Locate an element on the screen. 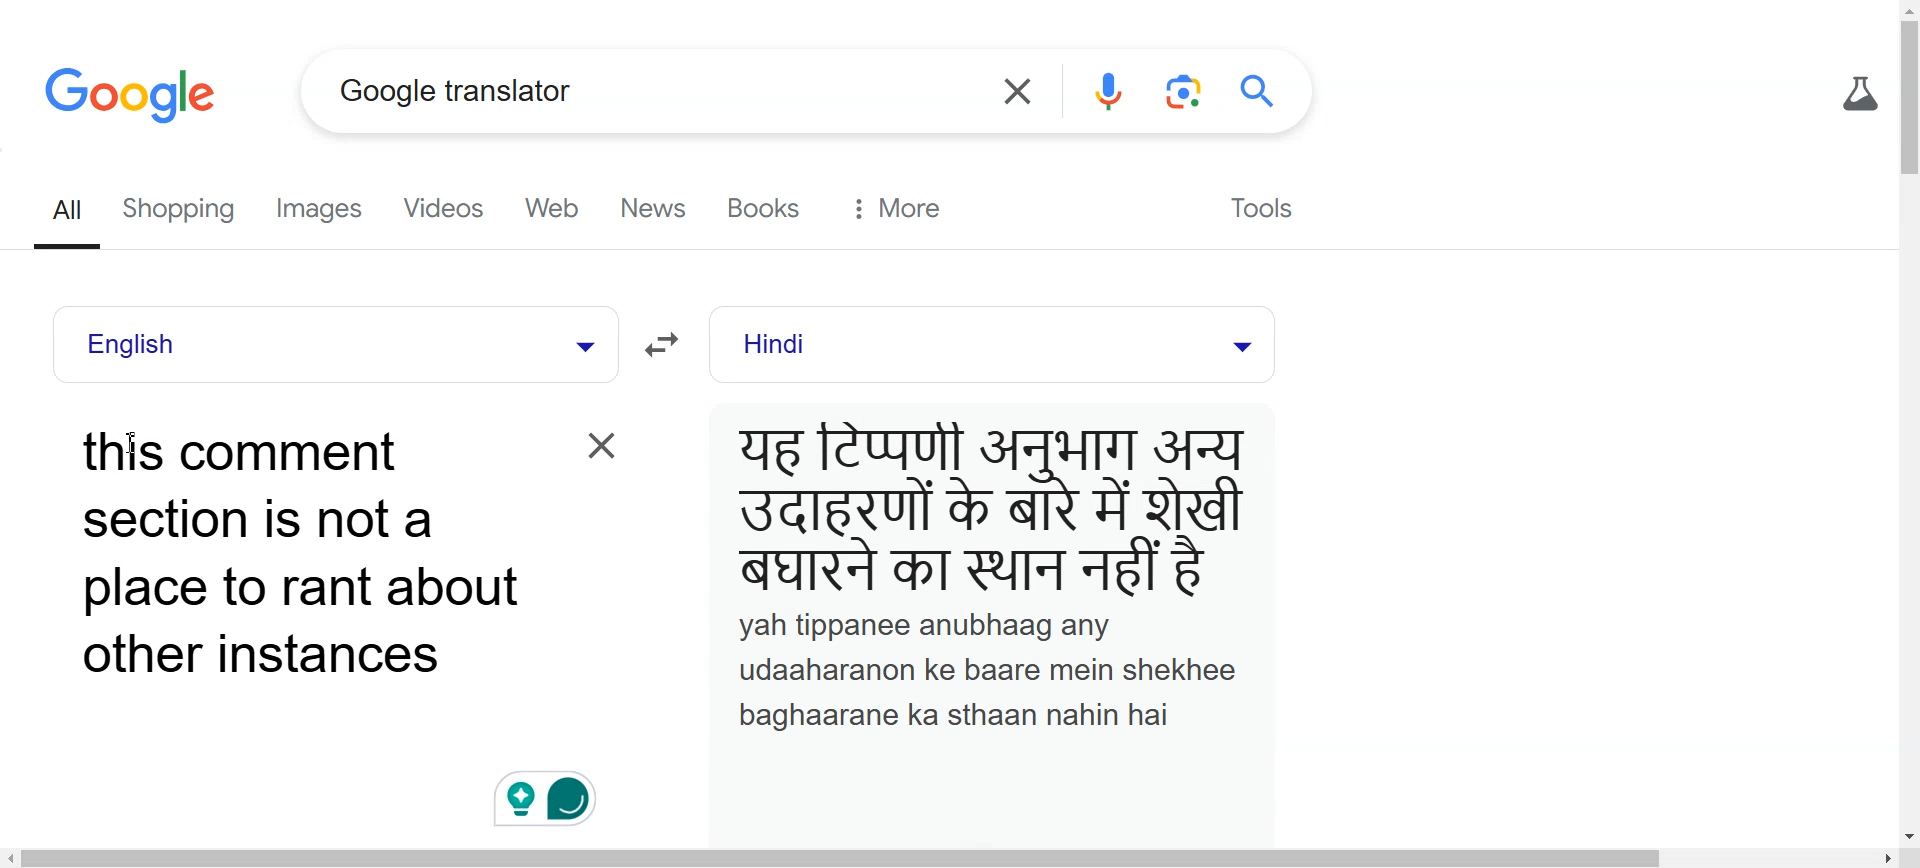 This screenshot has height=868, width=1920. Shopping is located at coordinates (186, 211).